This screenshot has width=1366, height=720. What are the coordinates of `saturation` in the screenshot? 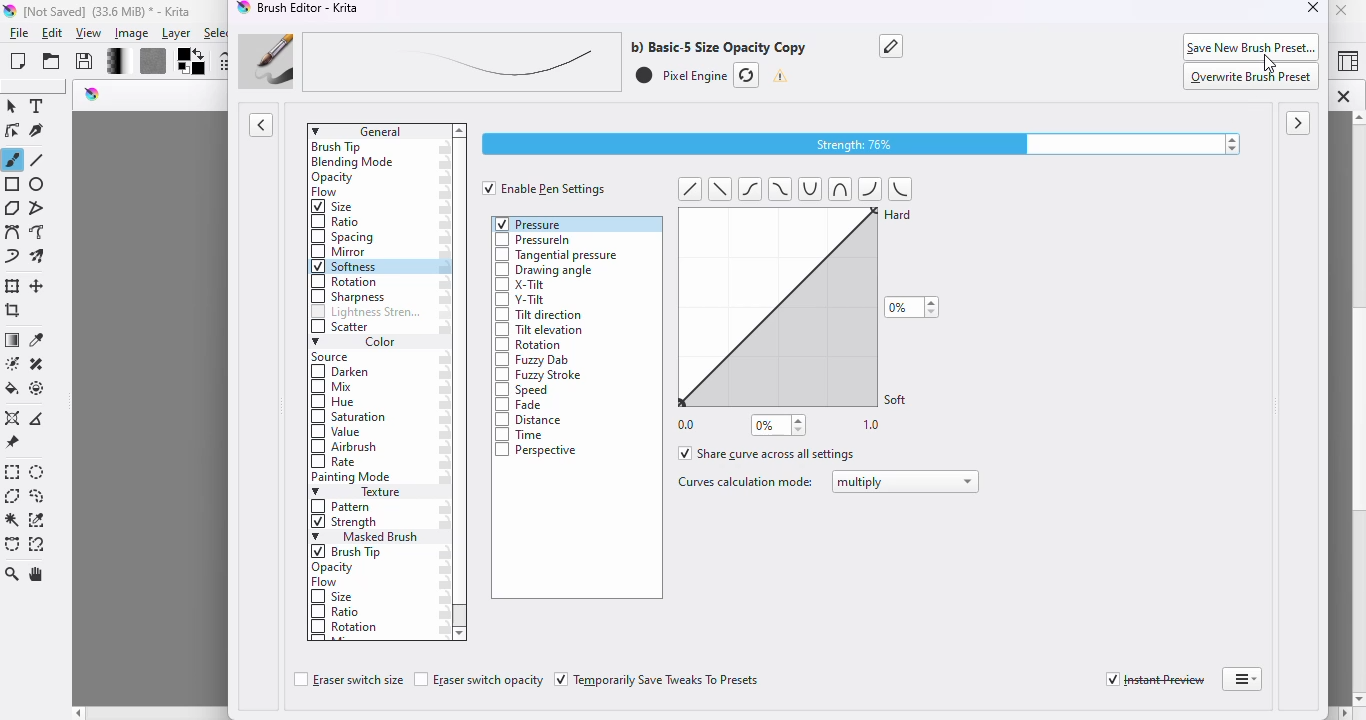 It's located at (350, 418).